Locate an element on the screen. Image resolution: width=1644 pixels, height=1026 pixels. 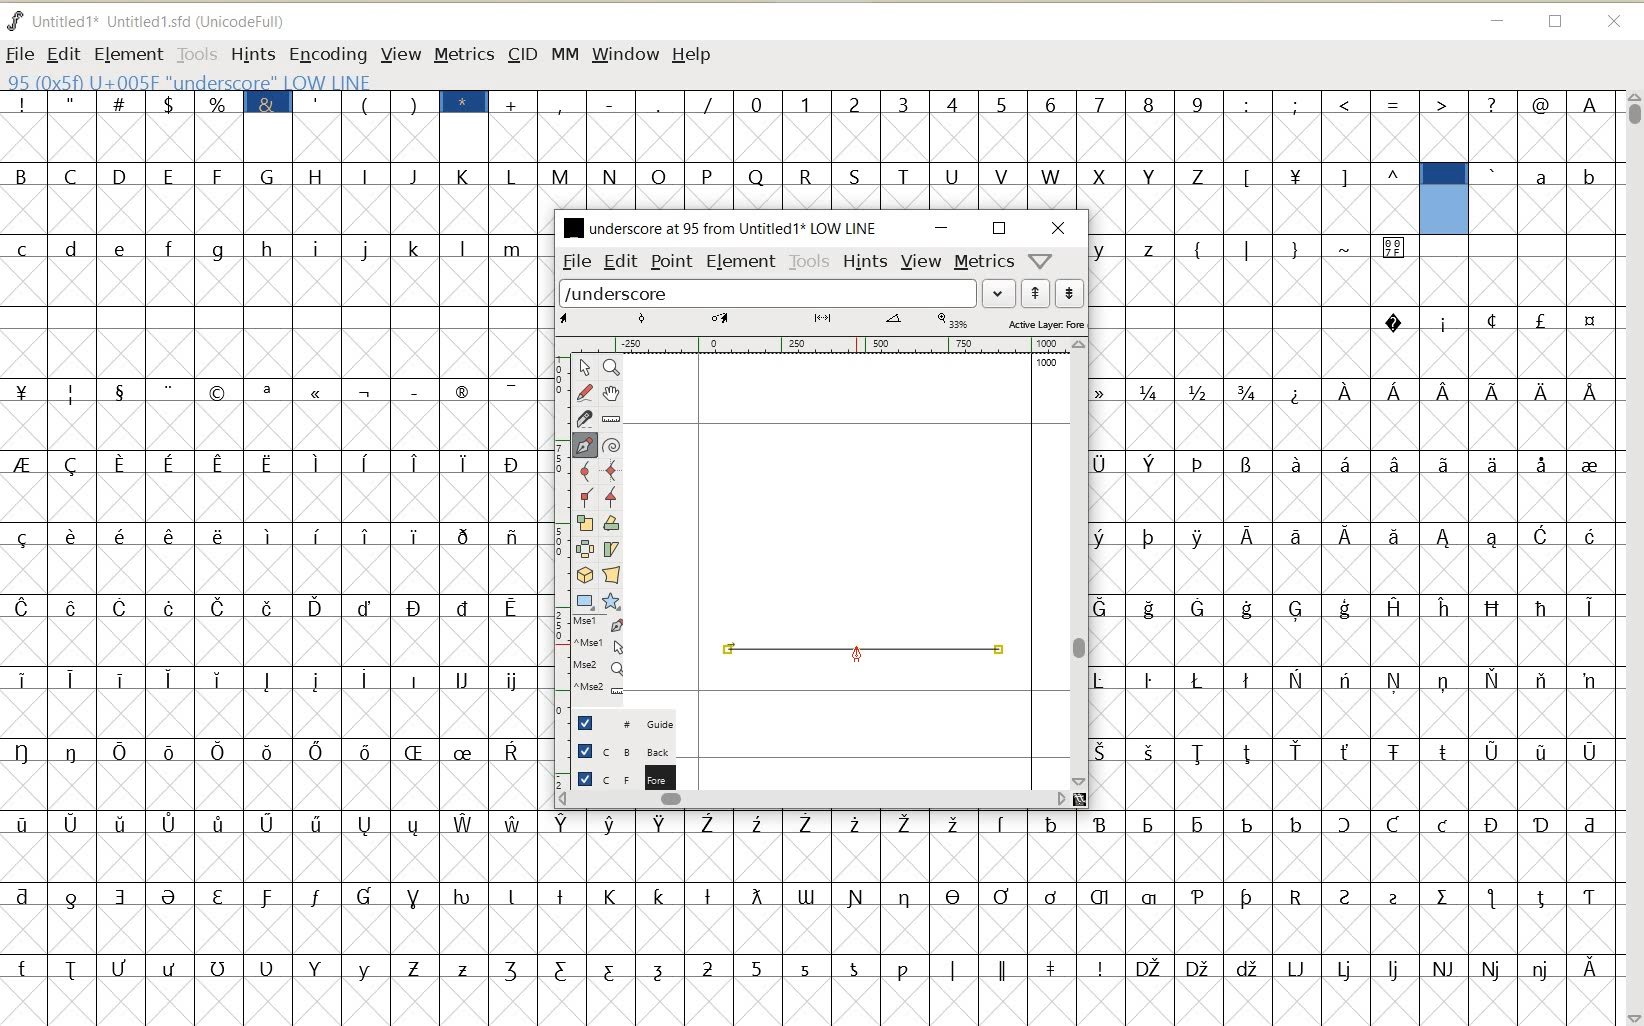
polygon or star is located at coordinates (610, 601).